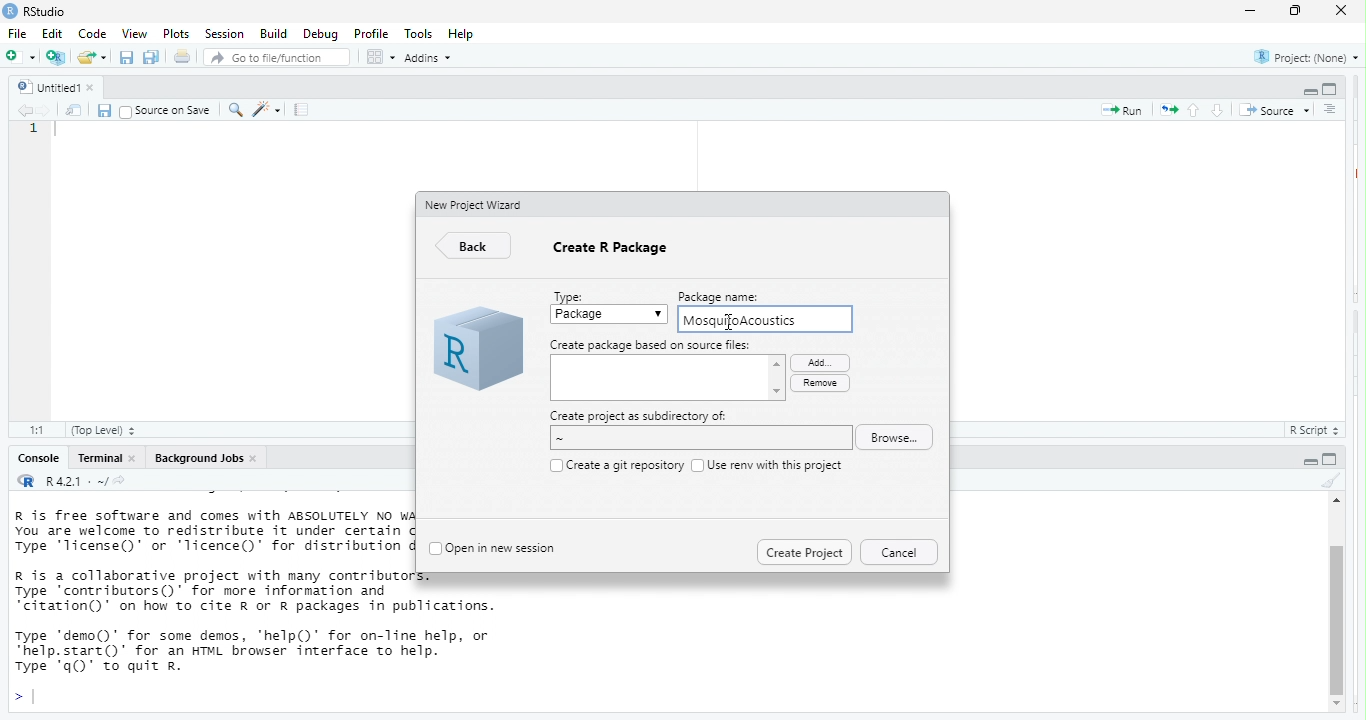  What do you see at coordinates (731, 325) in the screenshot?
I see `cursor movement` at bounding box center [731, 325].